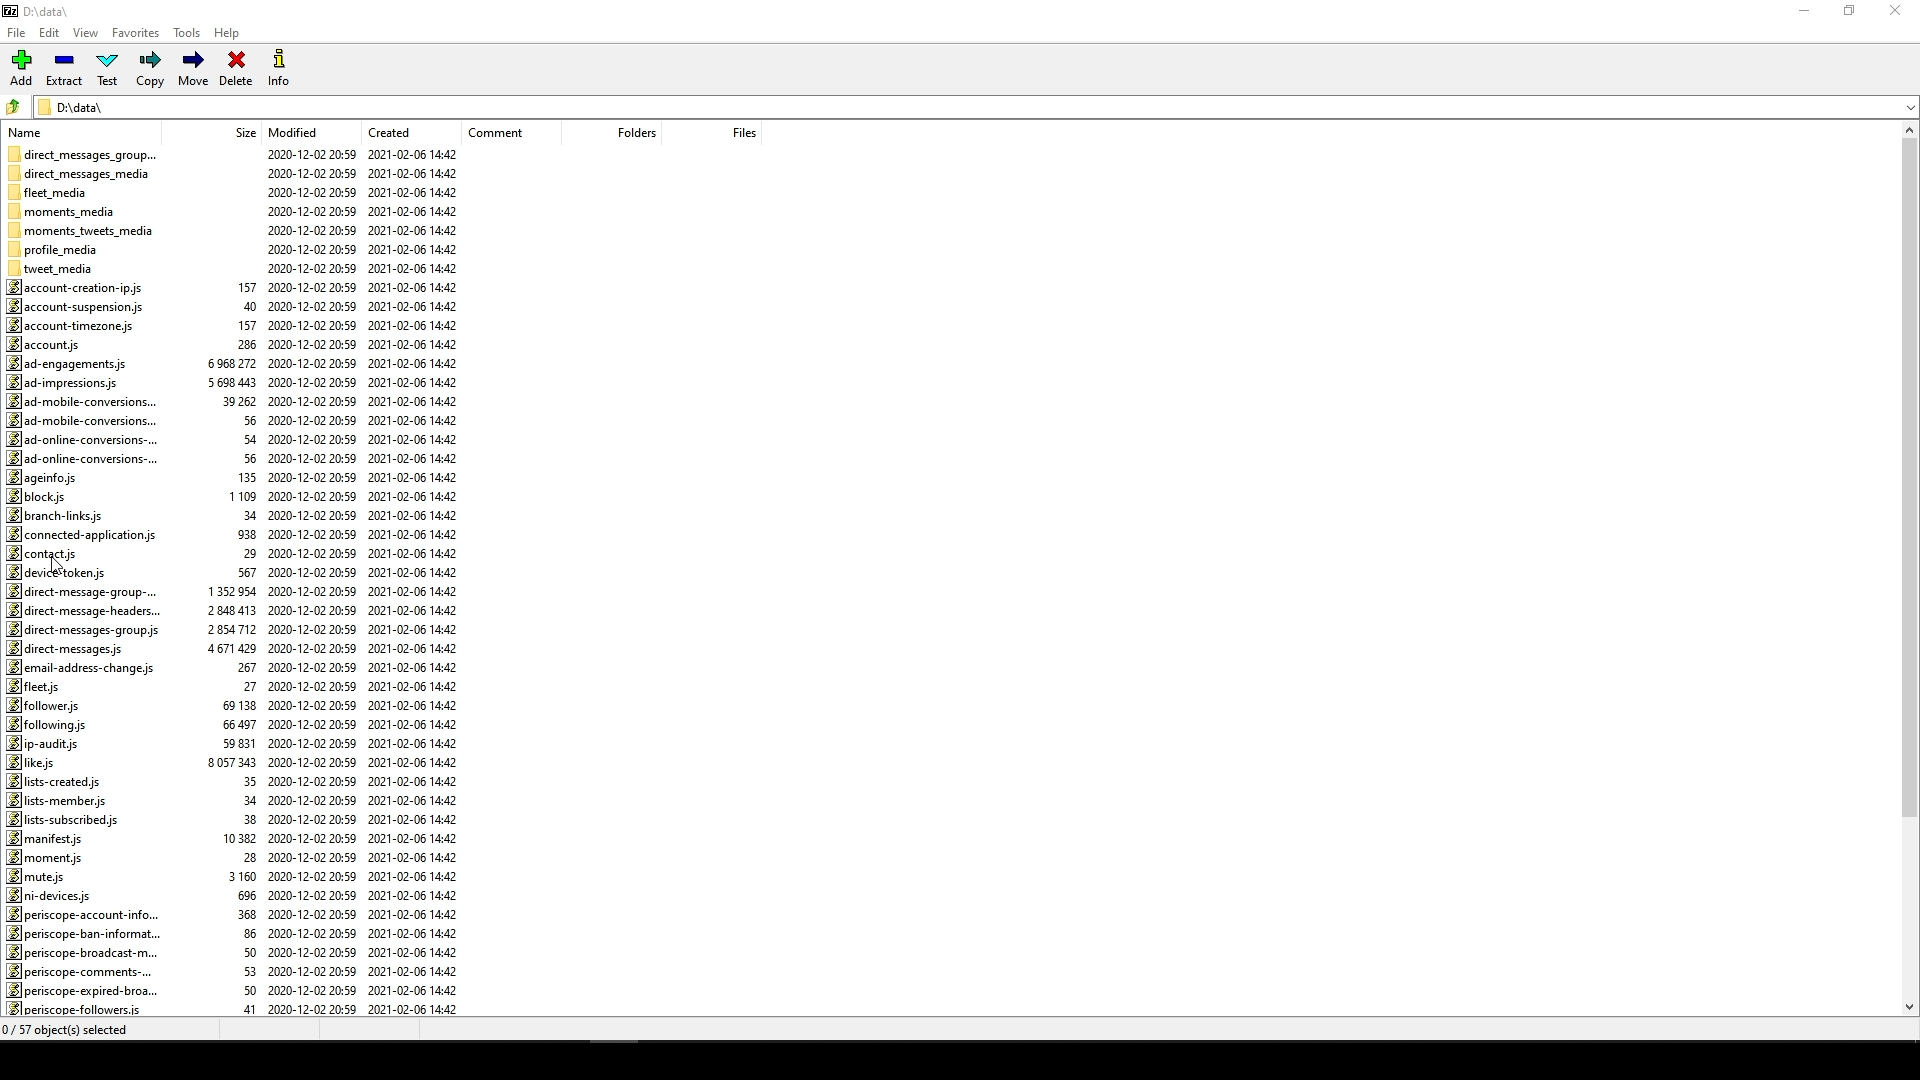 The image size is (1920, 1080). What do you see at coordinates (89, 34) in the screenshot?
I see `View` at bounding box center [89, 34].